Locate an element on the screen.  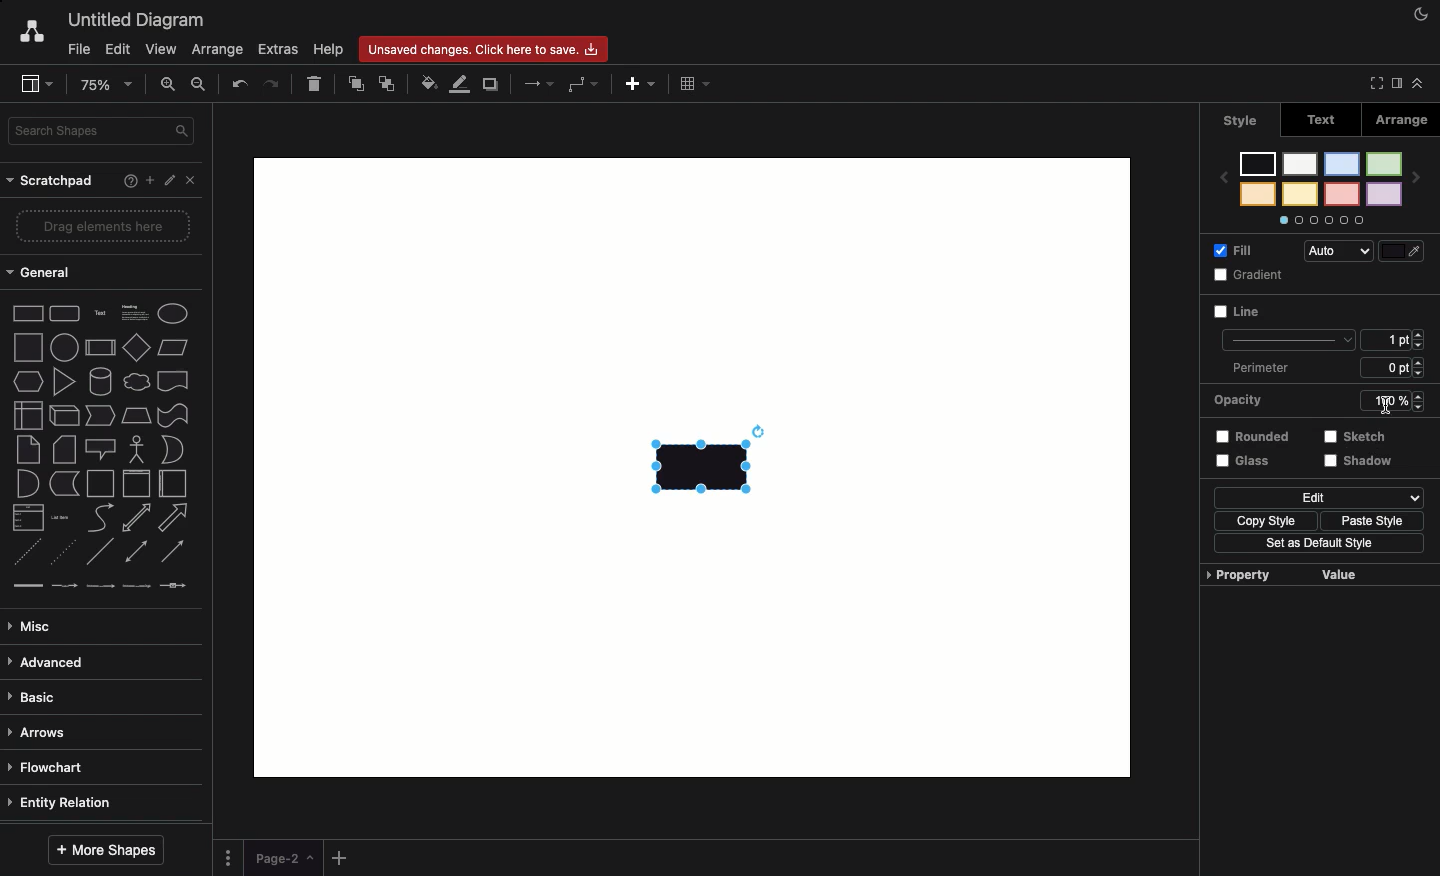
Rectangle  is located at coordinates (28, 315).